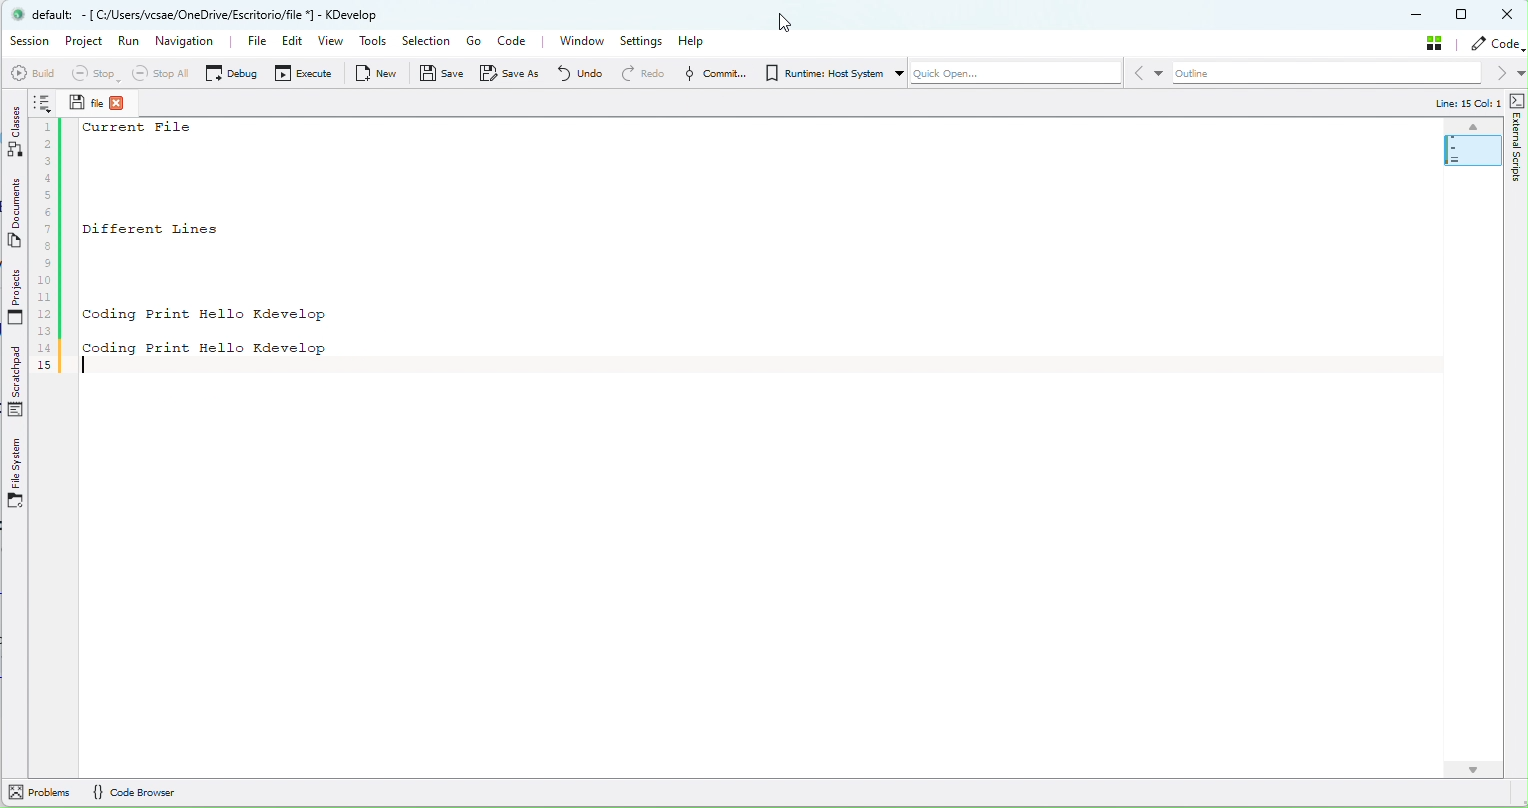 This screenshot has height=808, width=1528. I want to click on Save as, so click(514, 73).